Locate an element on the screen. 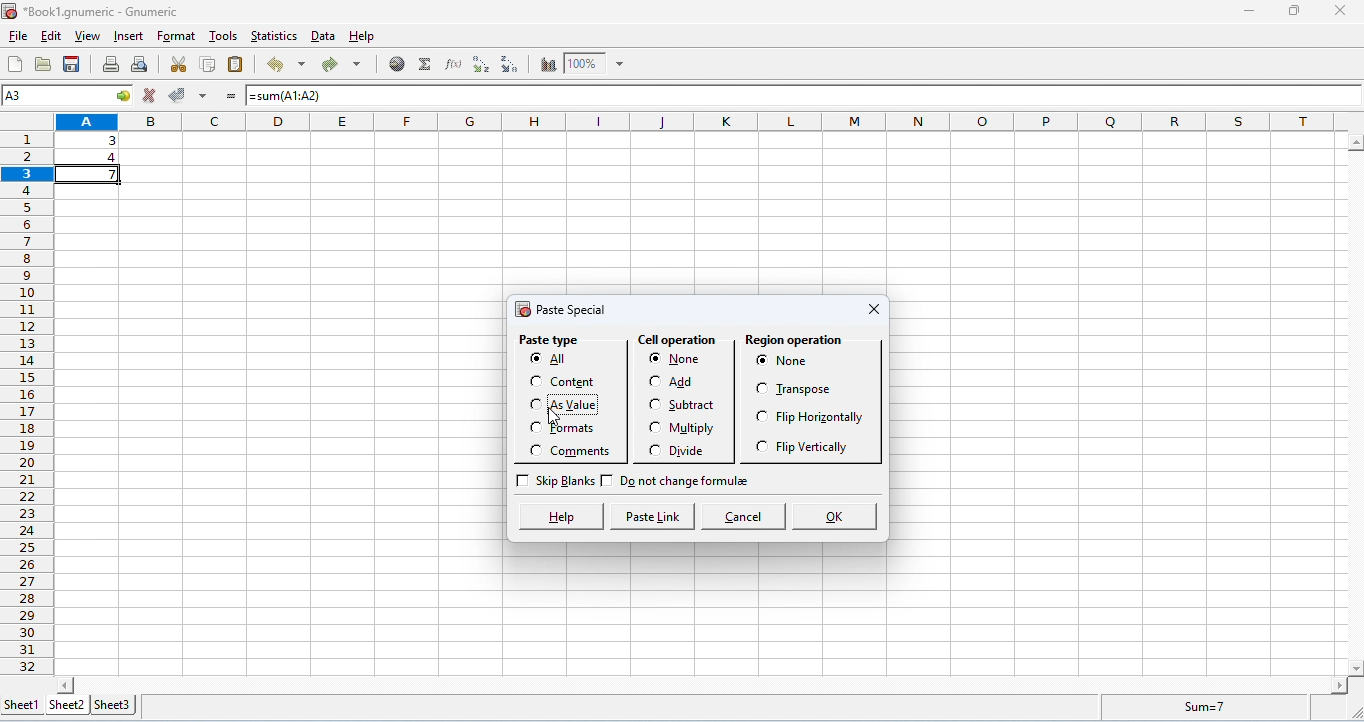 The height and width of the screenshot is (722, 1364). print is located at coordinates (112, 65).